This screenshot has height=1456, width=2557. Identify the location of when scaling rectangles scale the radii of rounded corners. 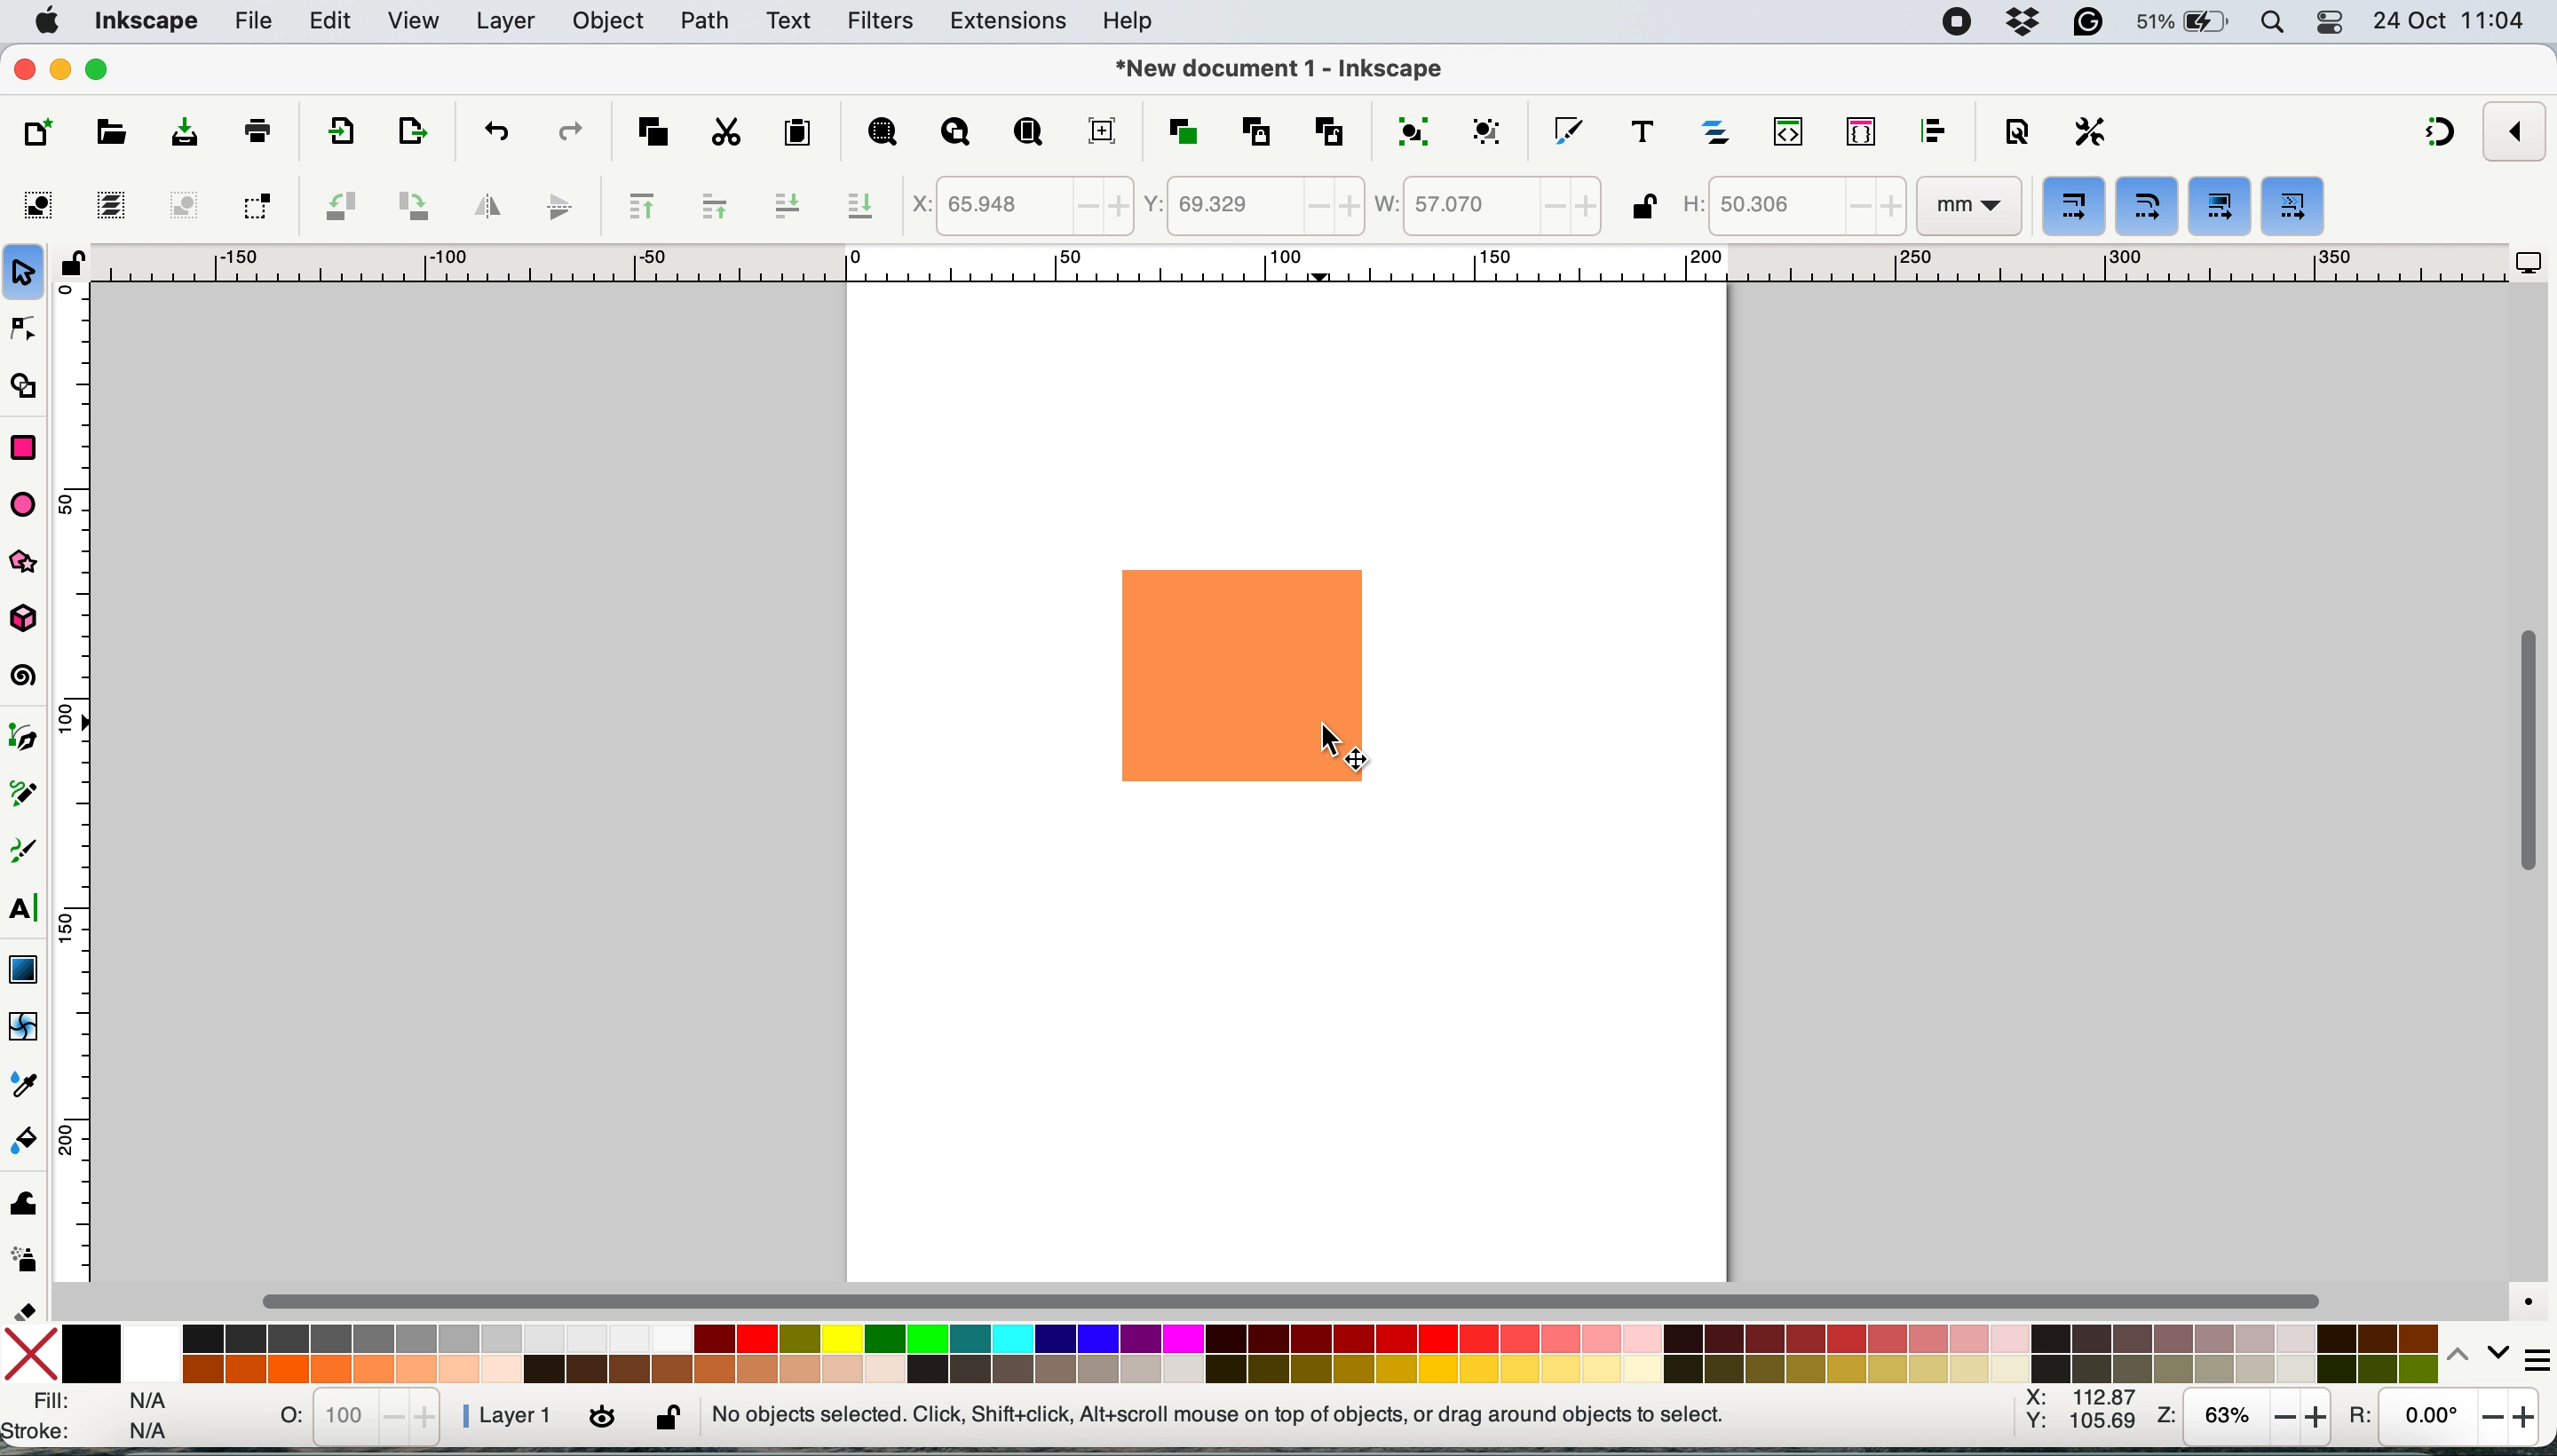
(2144, 208).